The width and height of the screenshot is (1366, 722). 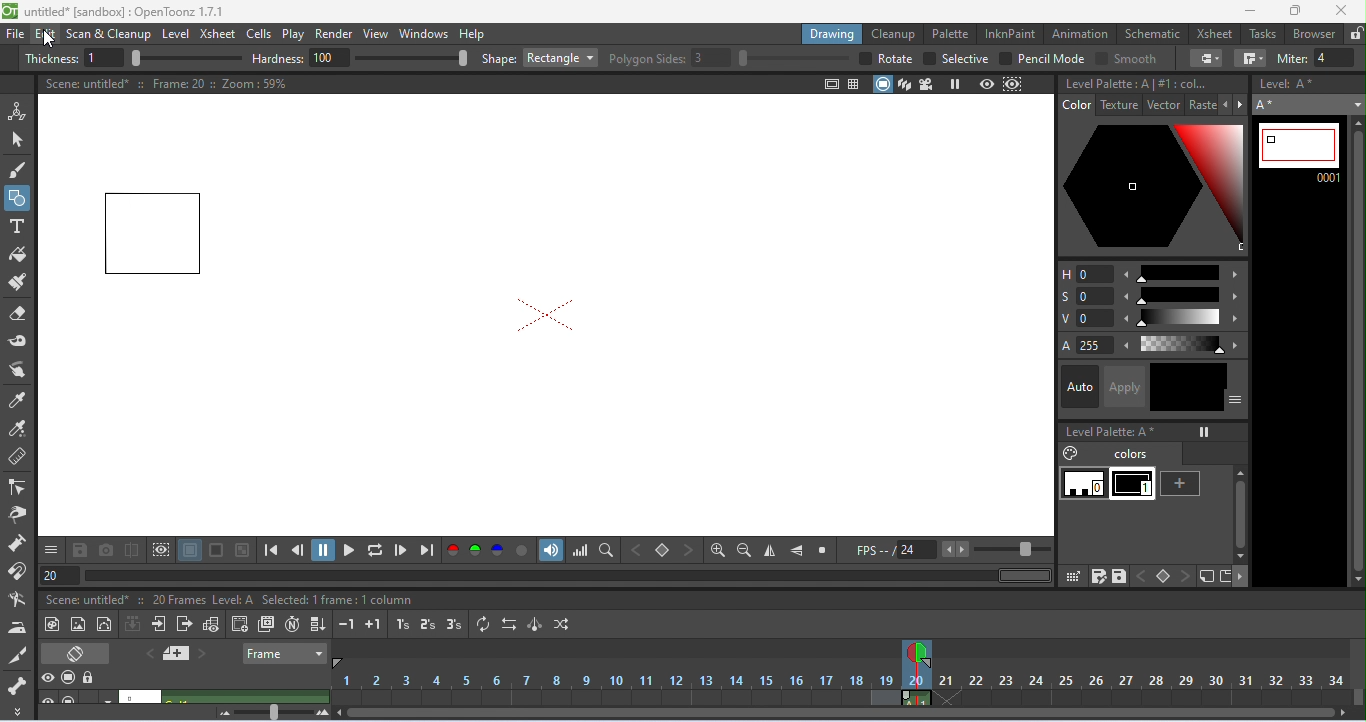 What do you see at coordinates (1318, 58) in the screenshot?
I see `miter` at bounding box center [1318, 58].